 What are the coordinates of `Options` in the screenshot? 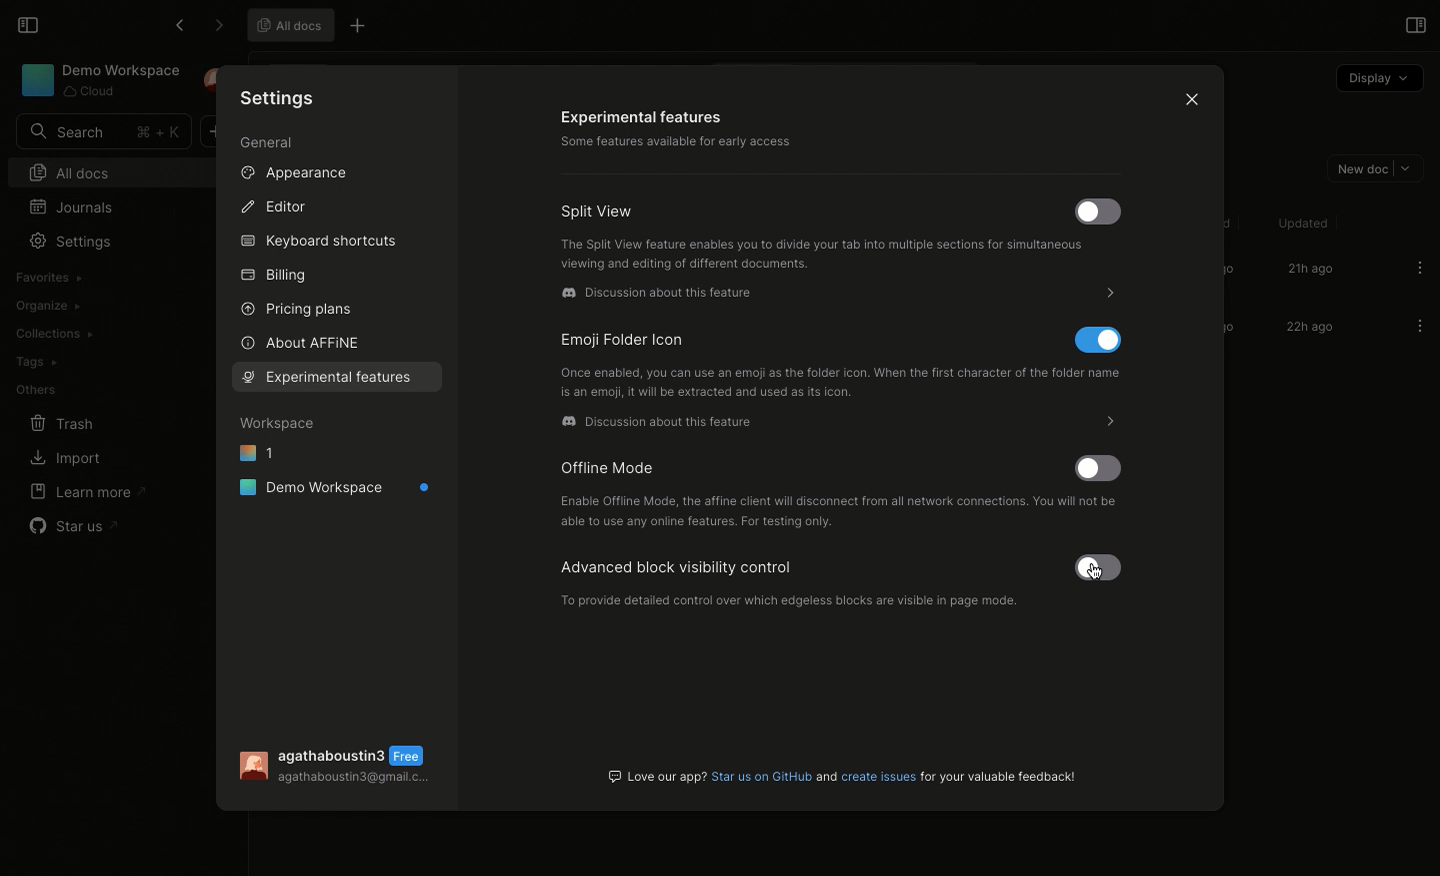 It's located at (1420, 267).